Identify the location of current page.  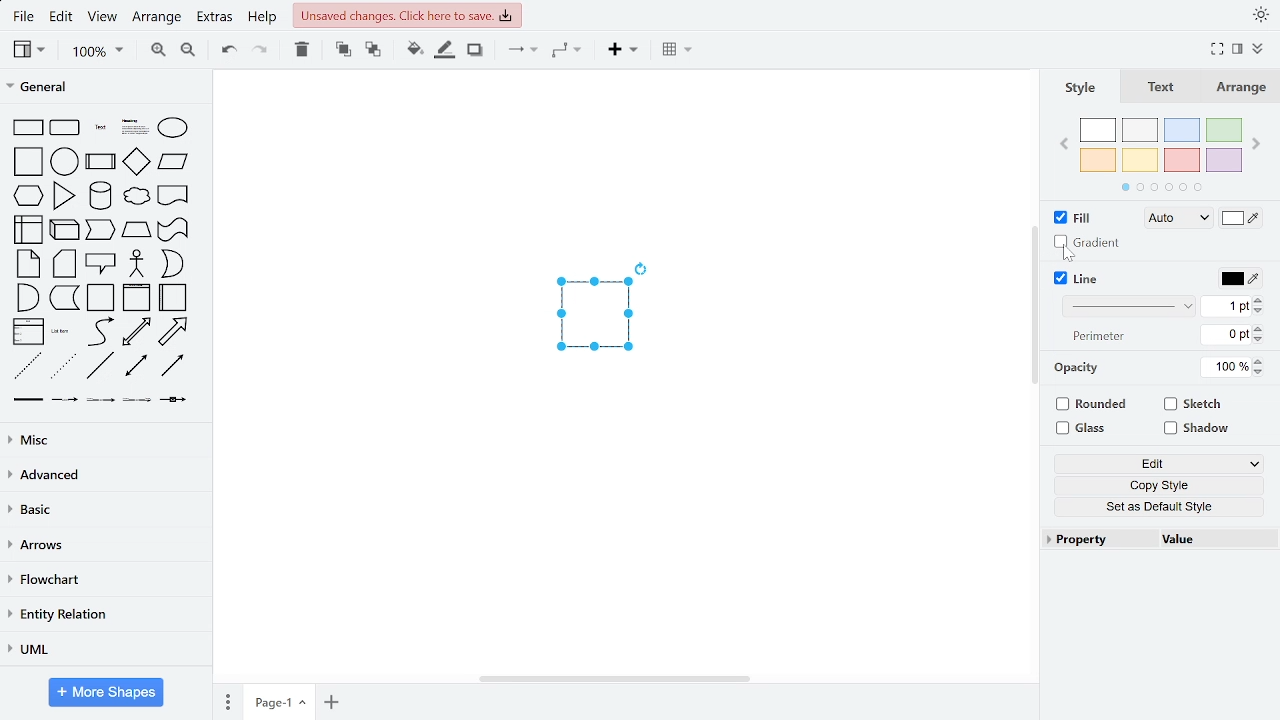
(278, 703).